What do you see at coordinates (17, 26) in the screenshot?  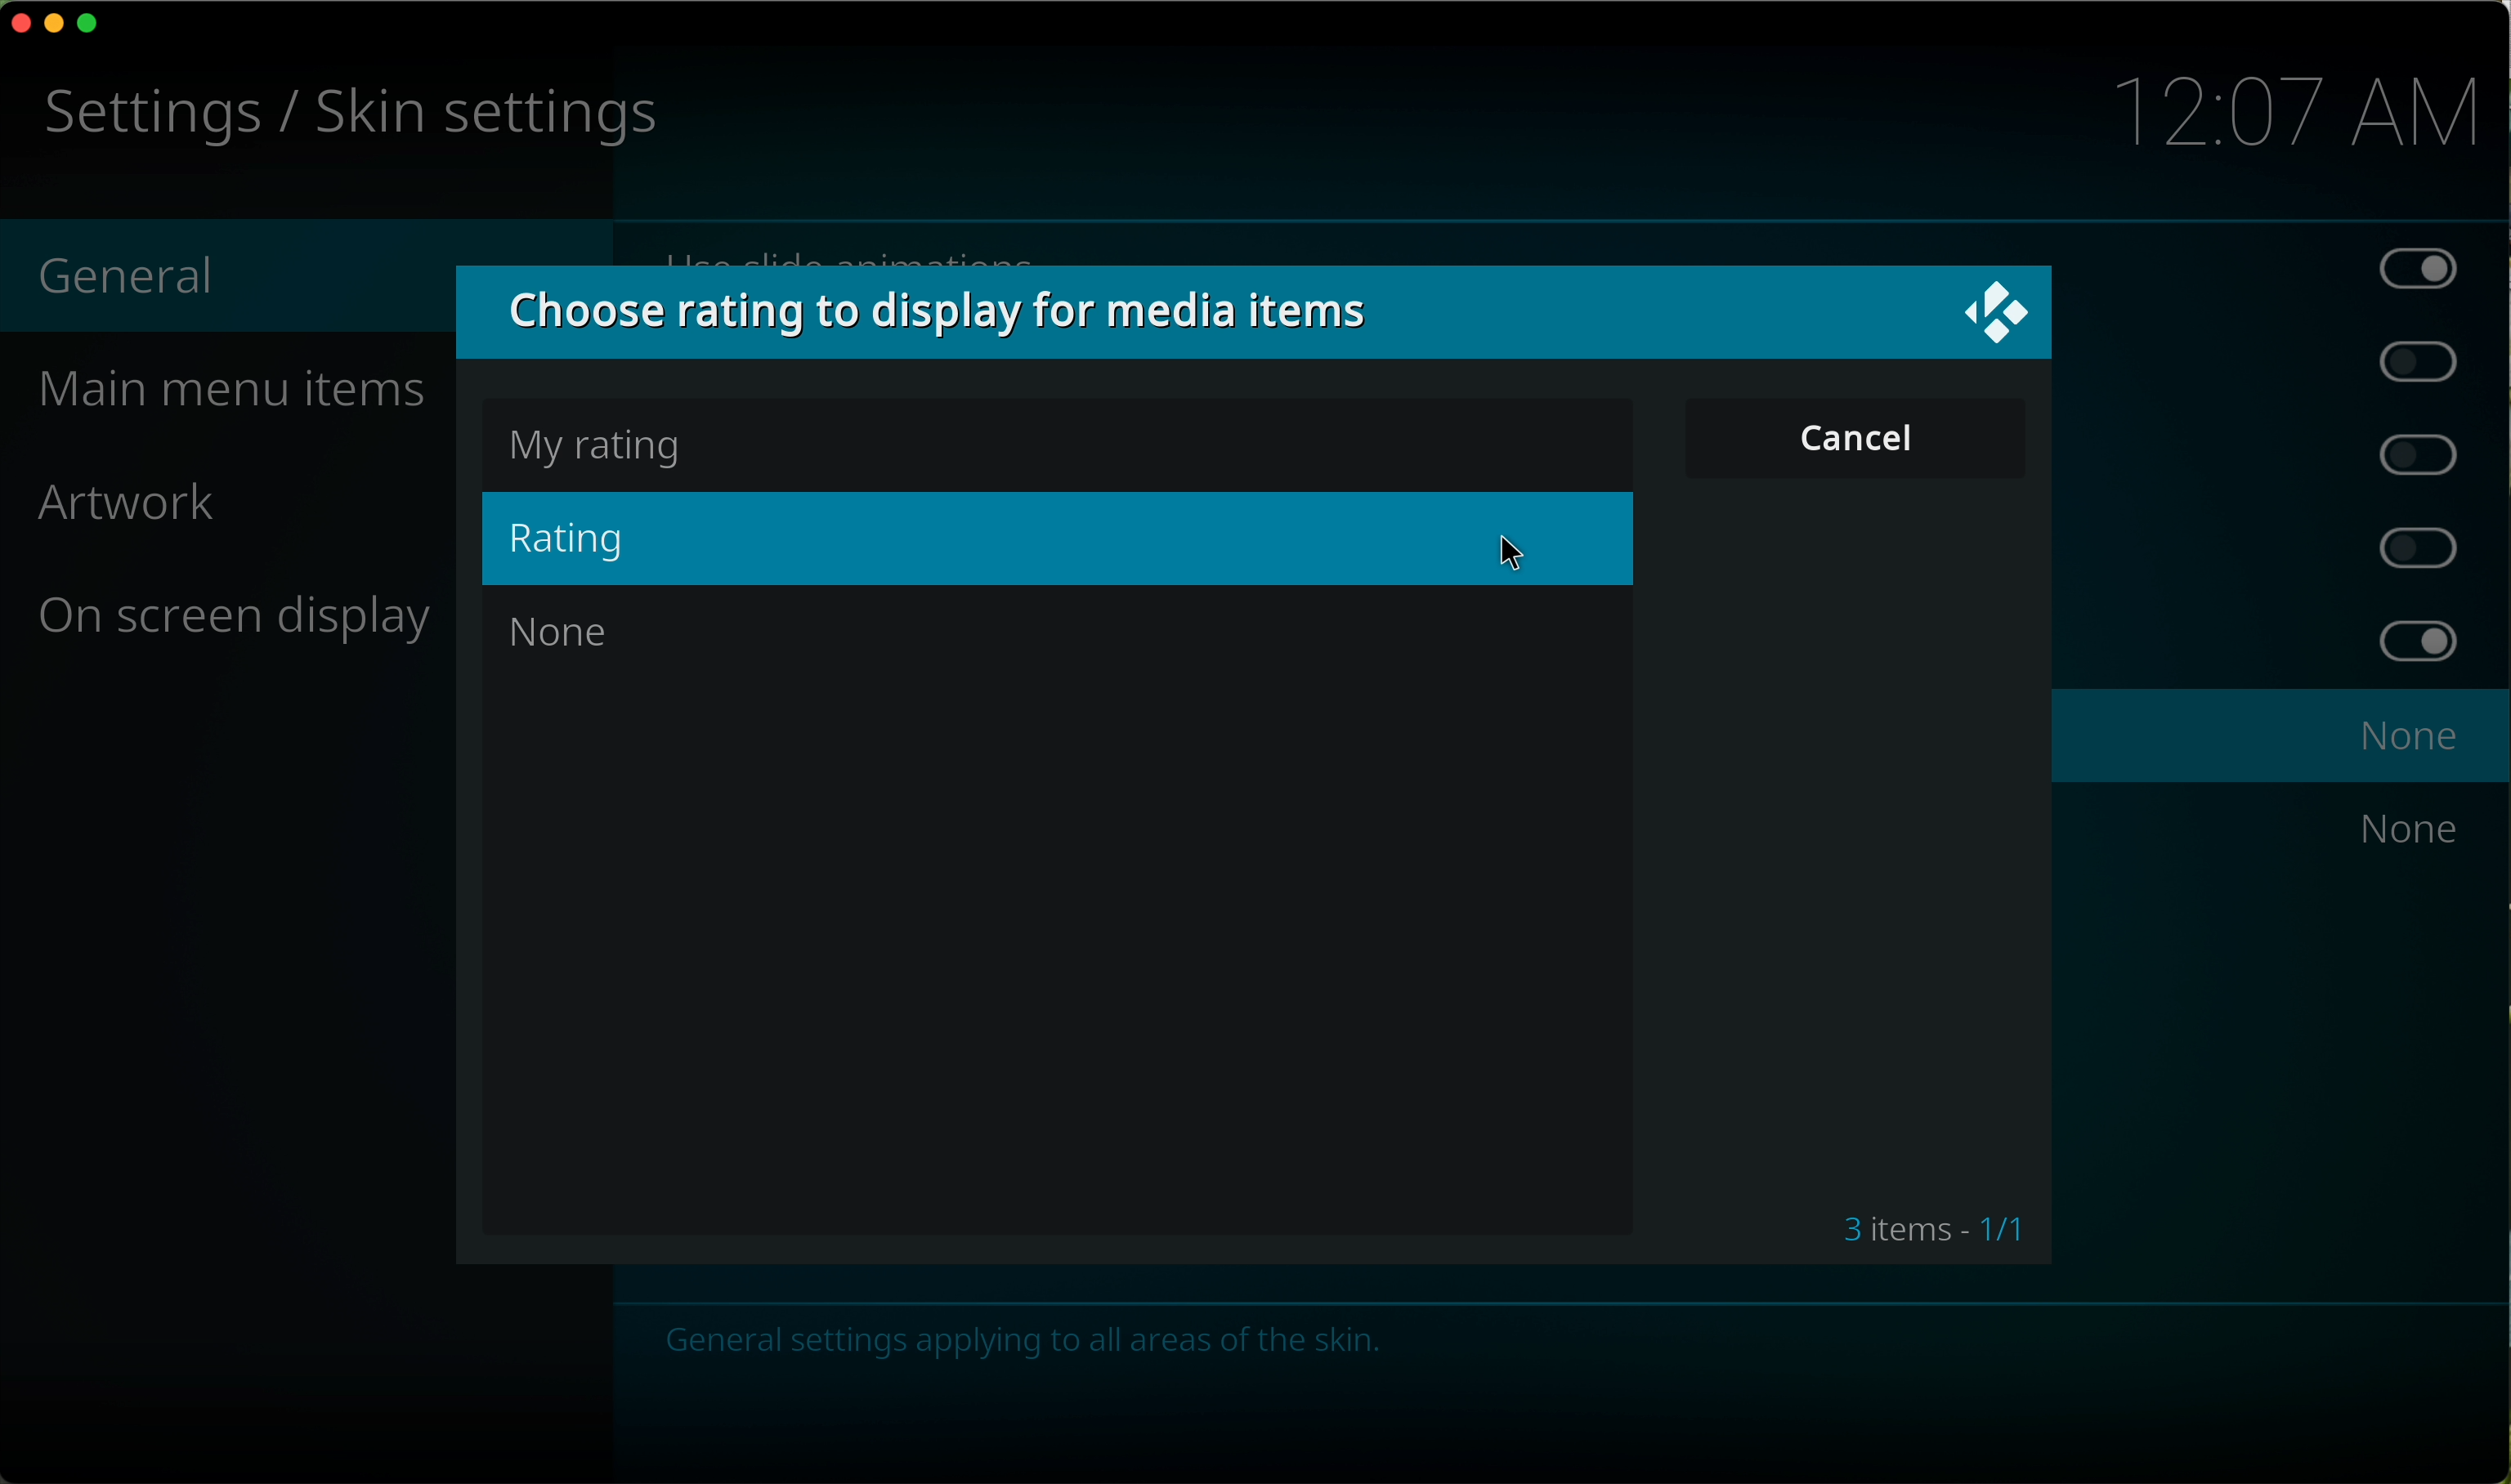 I see `close program` at bounding box center [17, 26].